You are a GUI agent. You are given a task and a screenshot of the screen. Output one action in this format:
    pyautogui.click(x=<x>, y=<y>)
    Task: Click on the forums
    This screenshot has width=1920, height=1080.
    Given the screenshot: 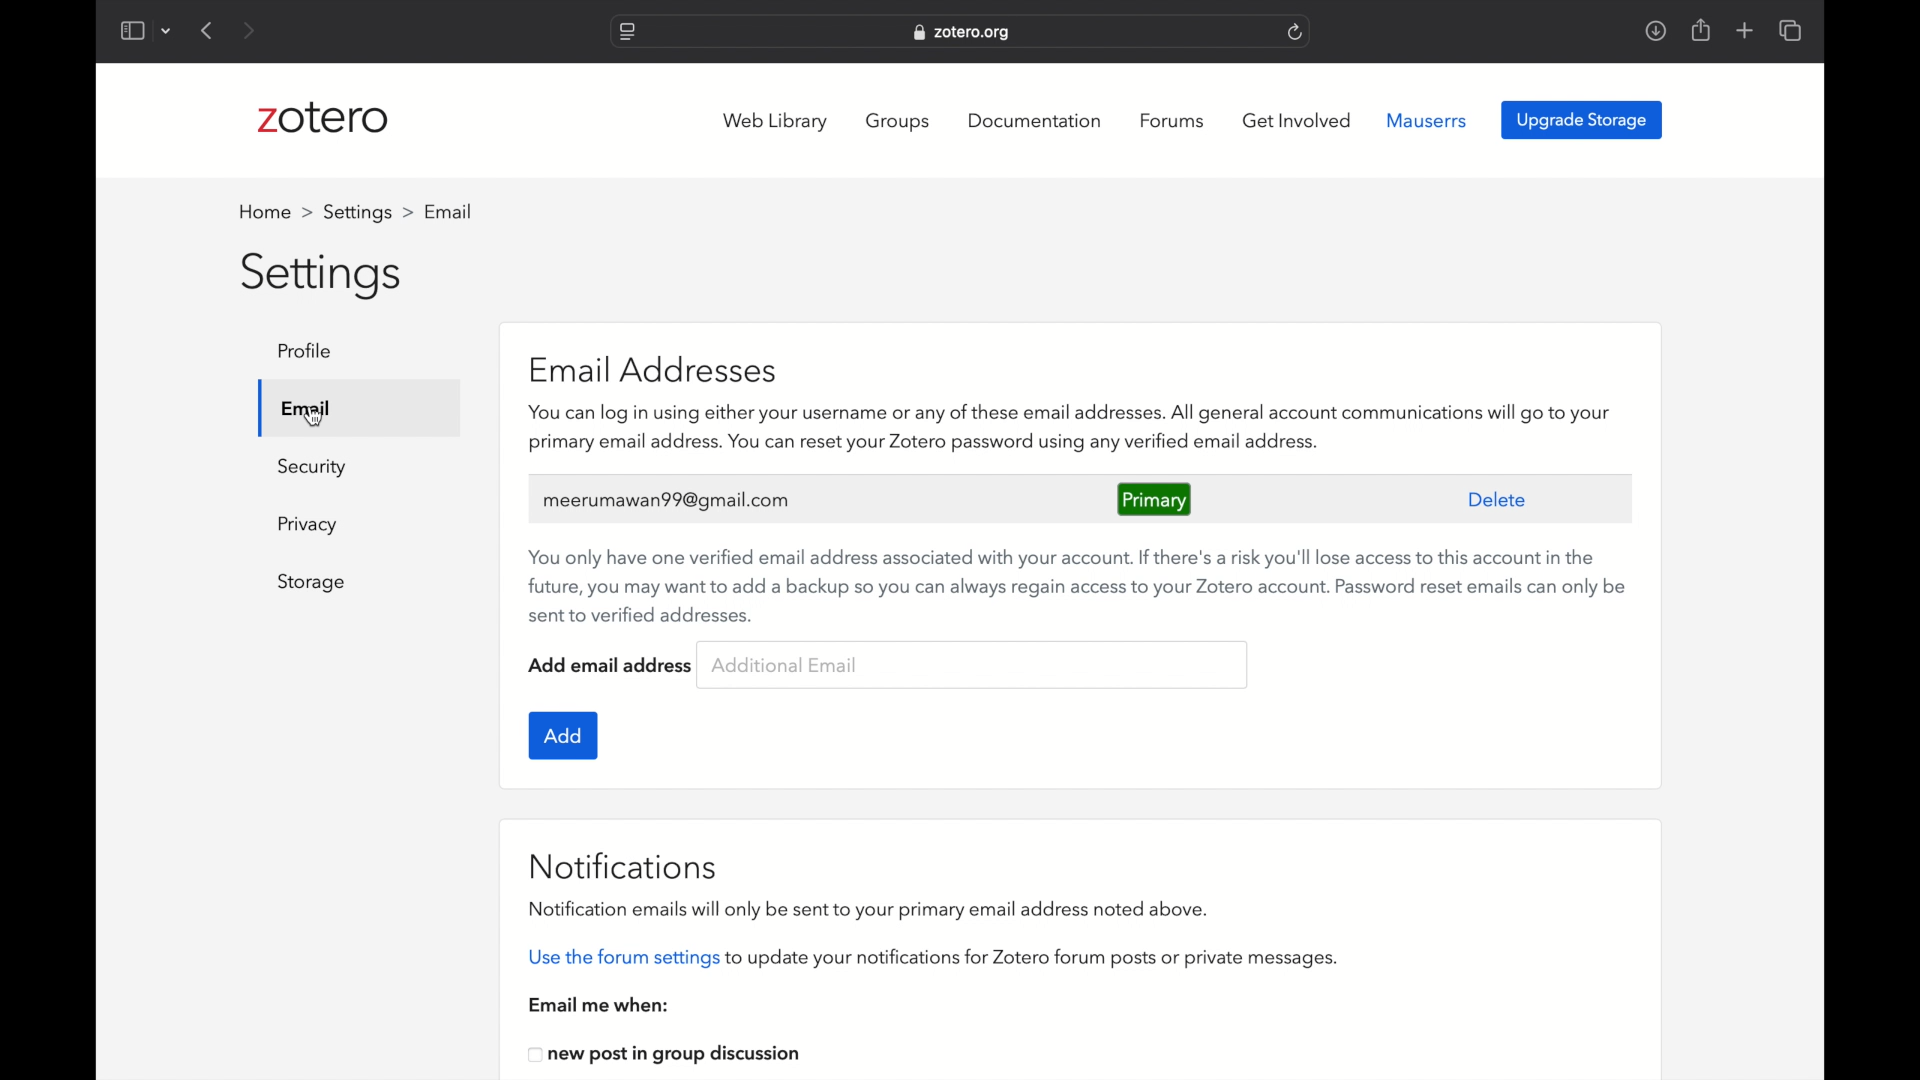 What is the action you would take?
    pyautogui.click(x=1174, y=121)
    